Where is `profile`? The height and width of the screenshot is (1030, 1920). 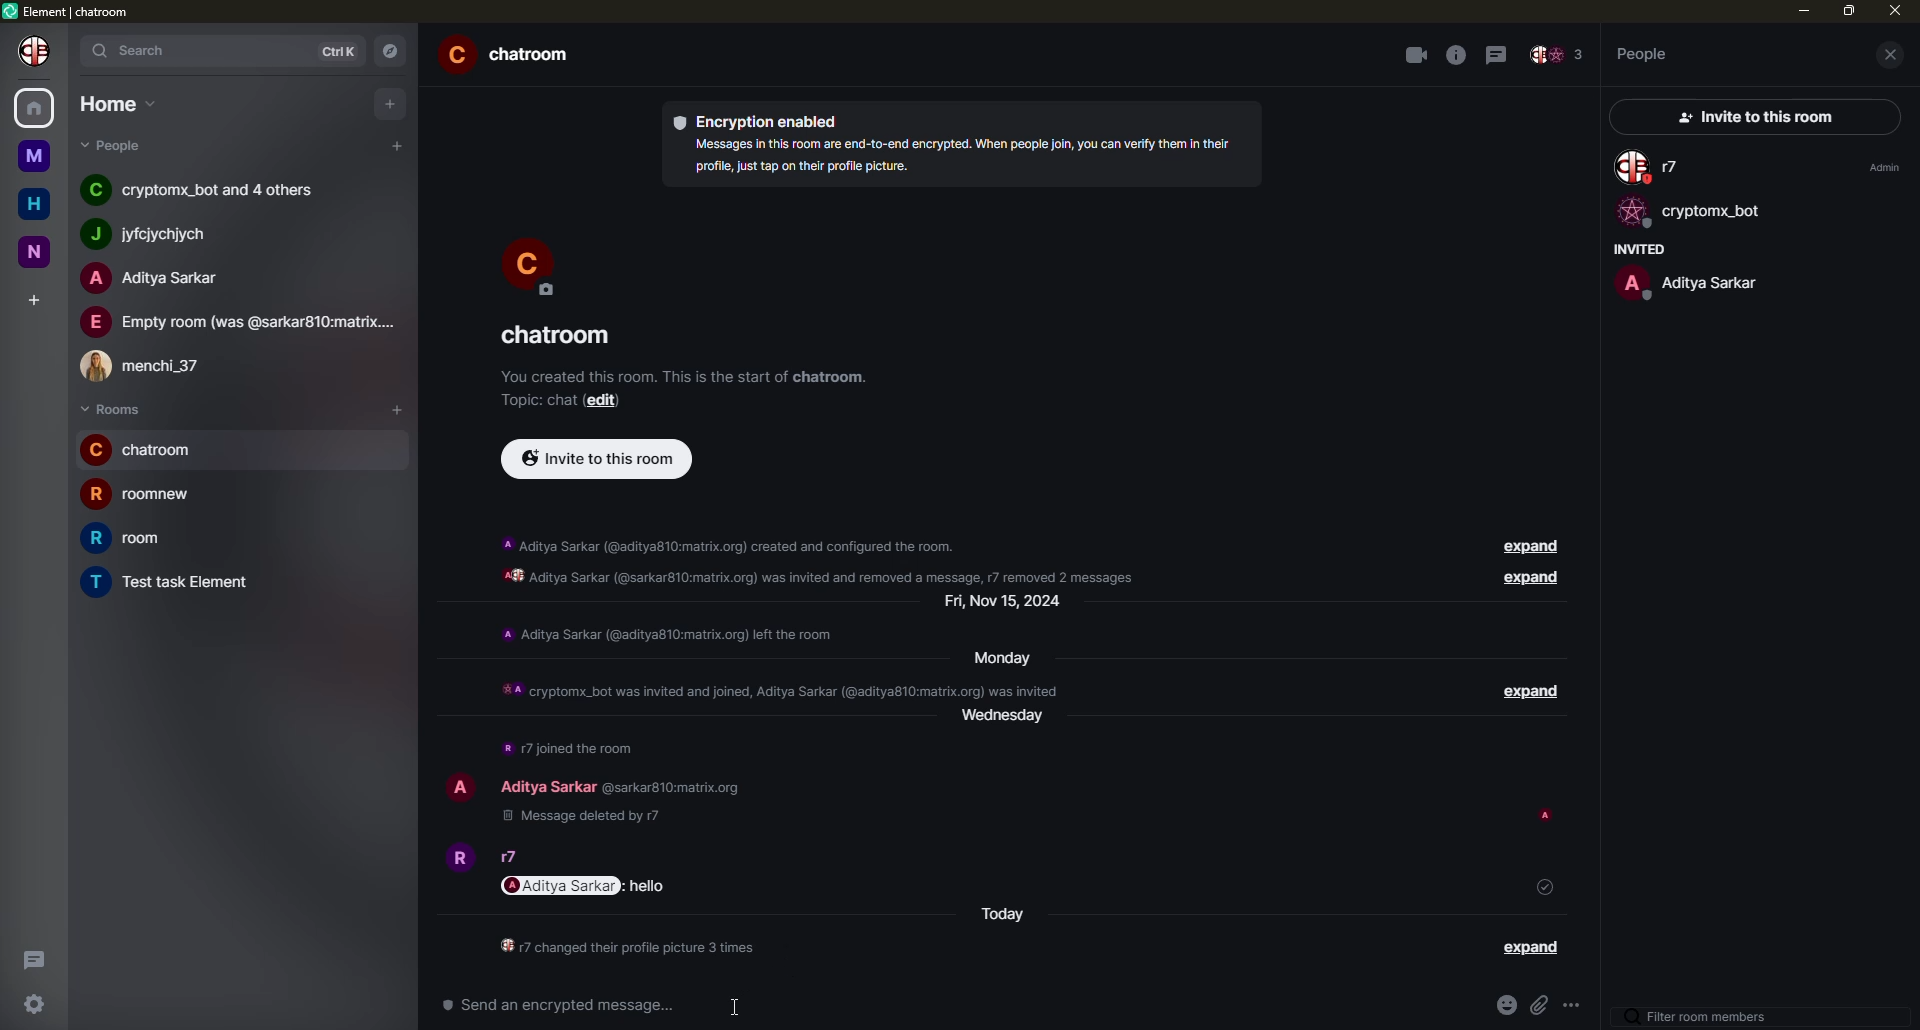 profile is located at coordinates (530, 264).